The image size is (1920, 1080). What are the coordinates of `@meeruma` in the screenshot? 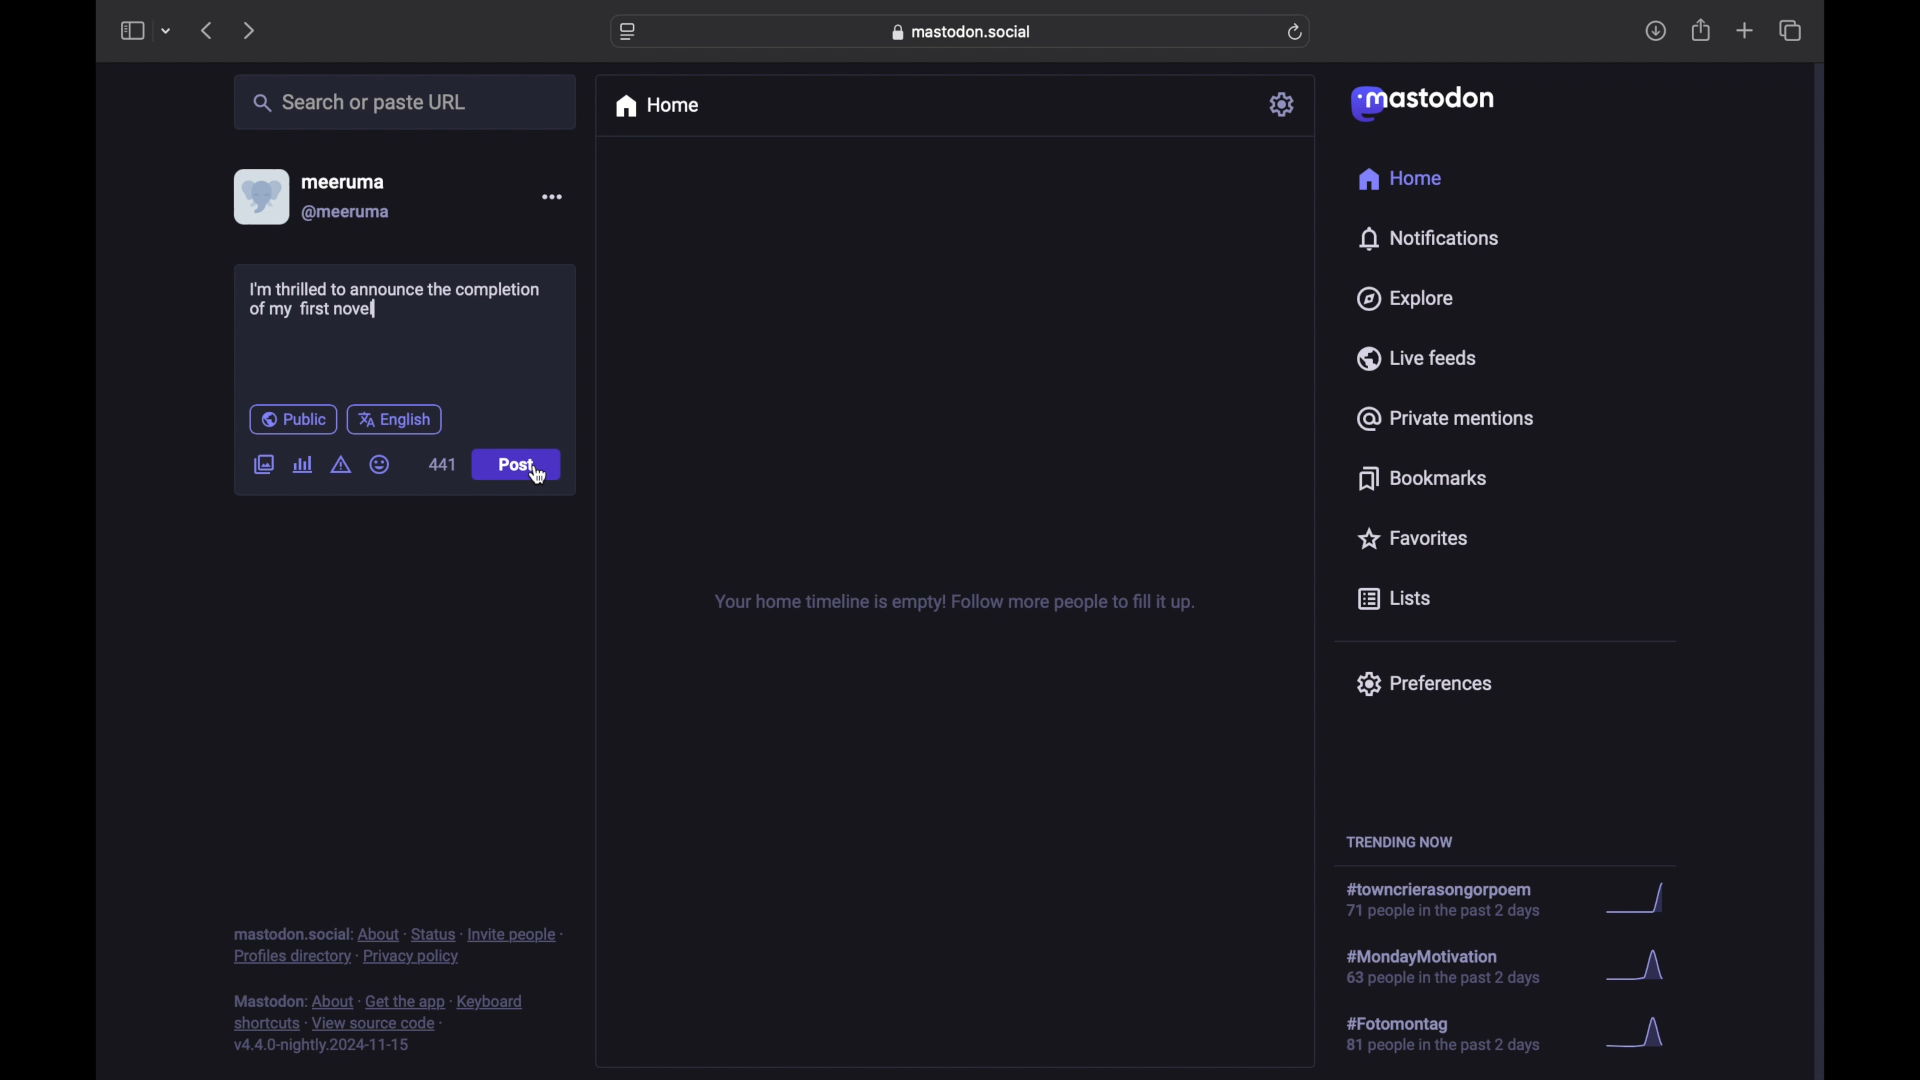 It's located at (348, 213).